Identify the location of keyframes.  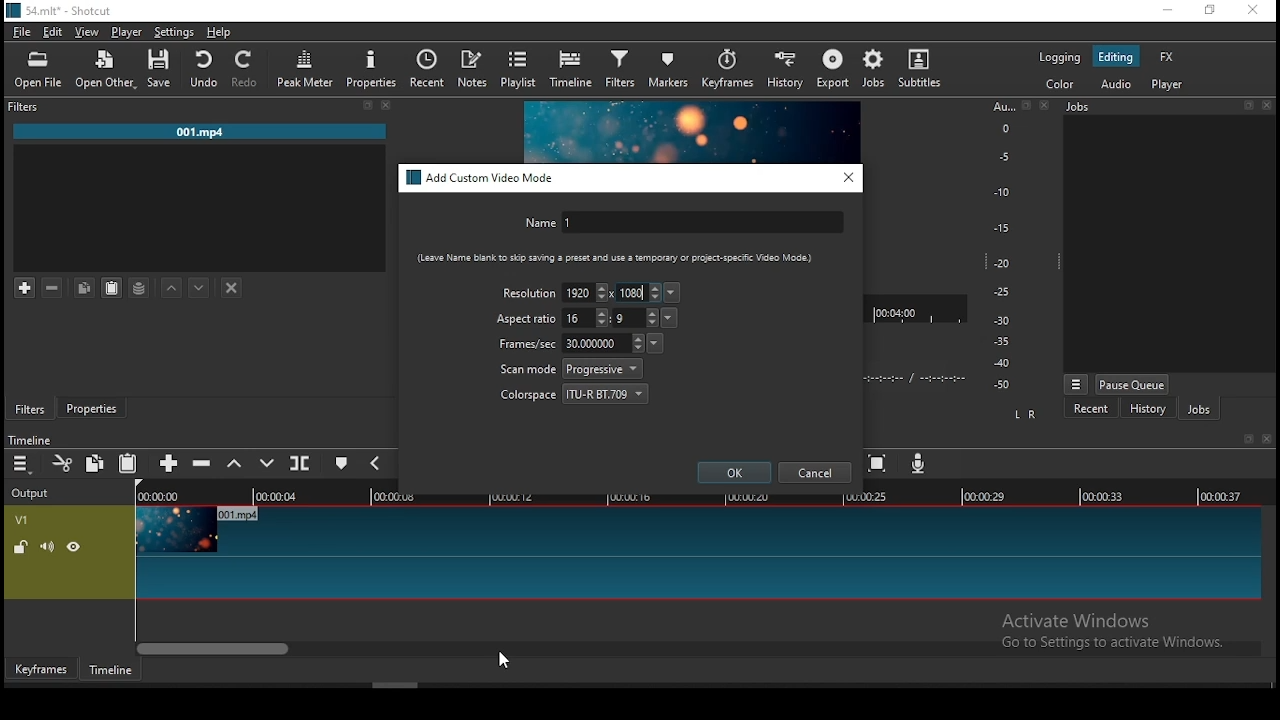
(727, 72).